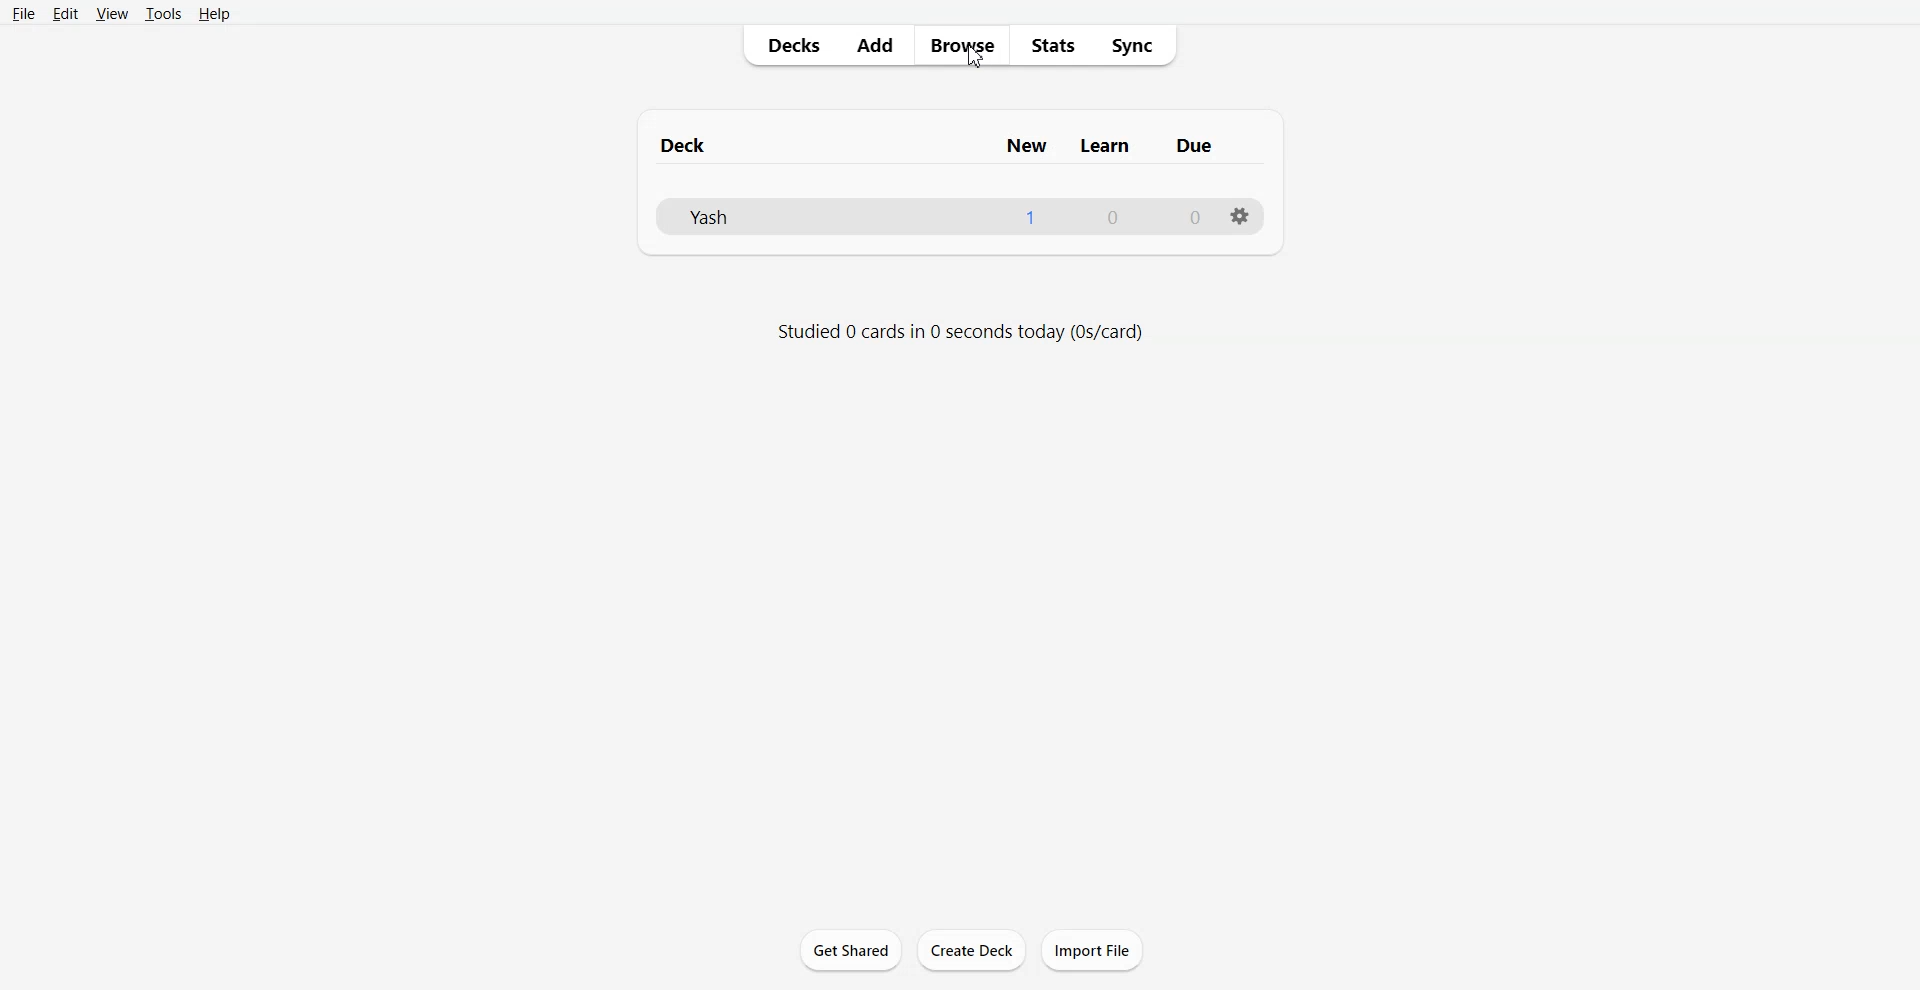 This screenshot has width=1920, height=990. What do you see at coordinates (971, 951) in the screenshot?
I see `Create Deck` at bounding box center [971, 951].